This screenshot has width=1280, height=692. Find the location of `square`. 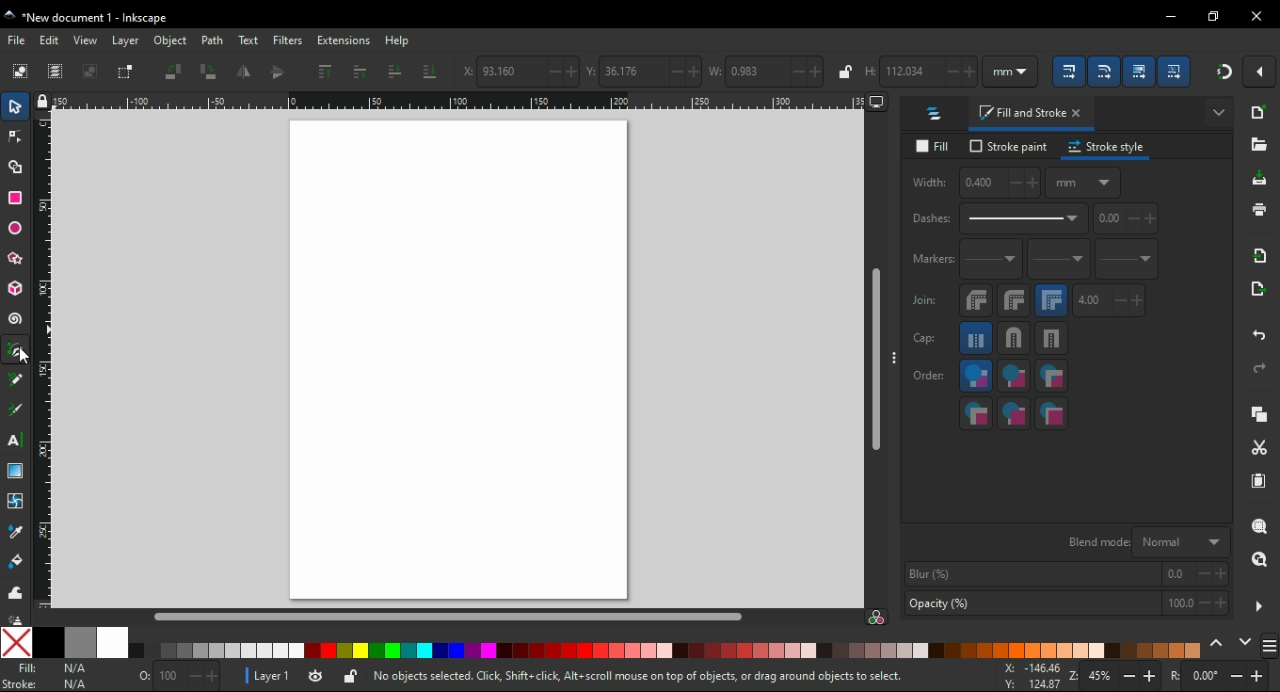

square is located at coordinates (1052, 338).